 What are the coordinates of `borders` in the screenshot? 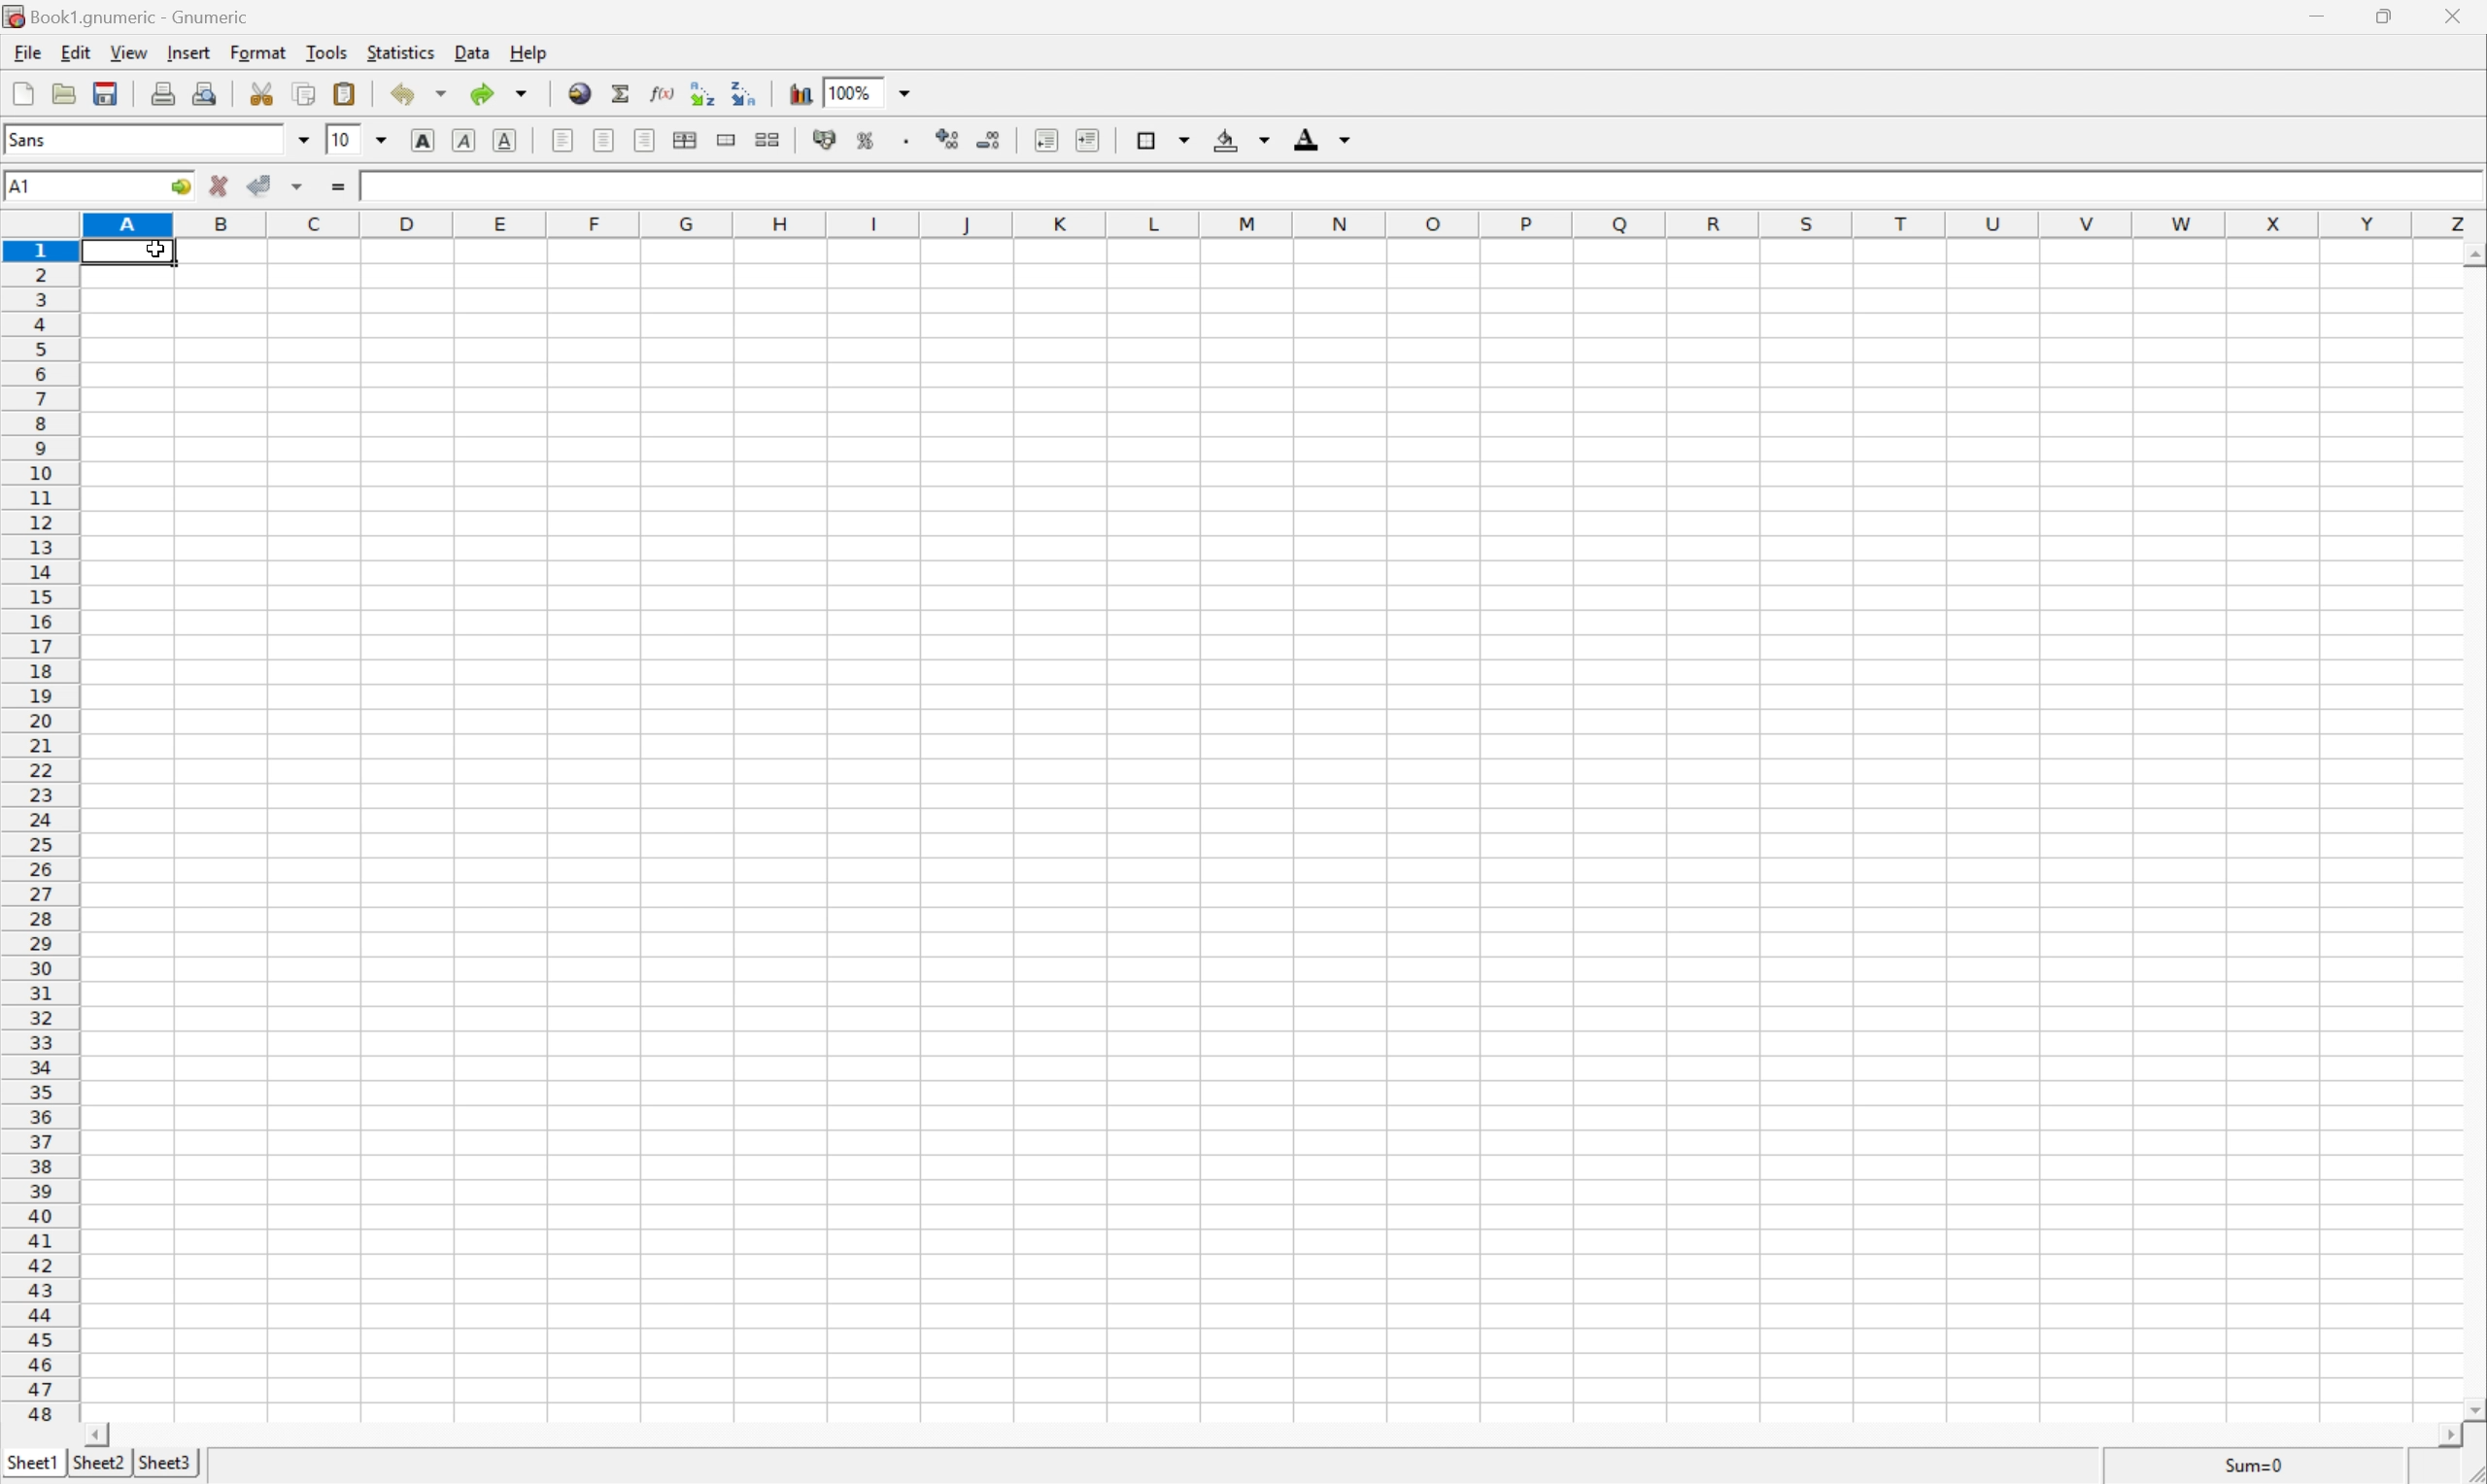 It's located at (1160, 138).